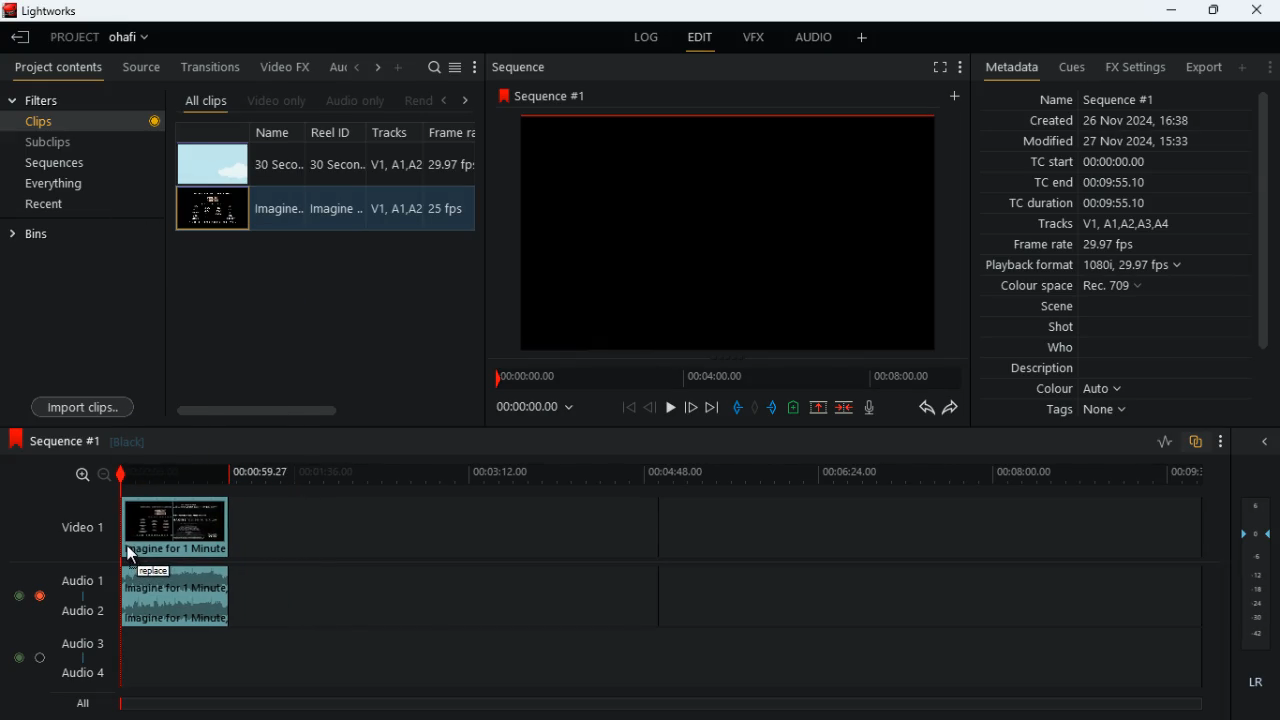  What do you see at coordinates (318, 408) in the screenshot?
I see `scroll` at bounding box center [318, 408].